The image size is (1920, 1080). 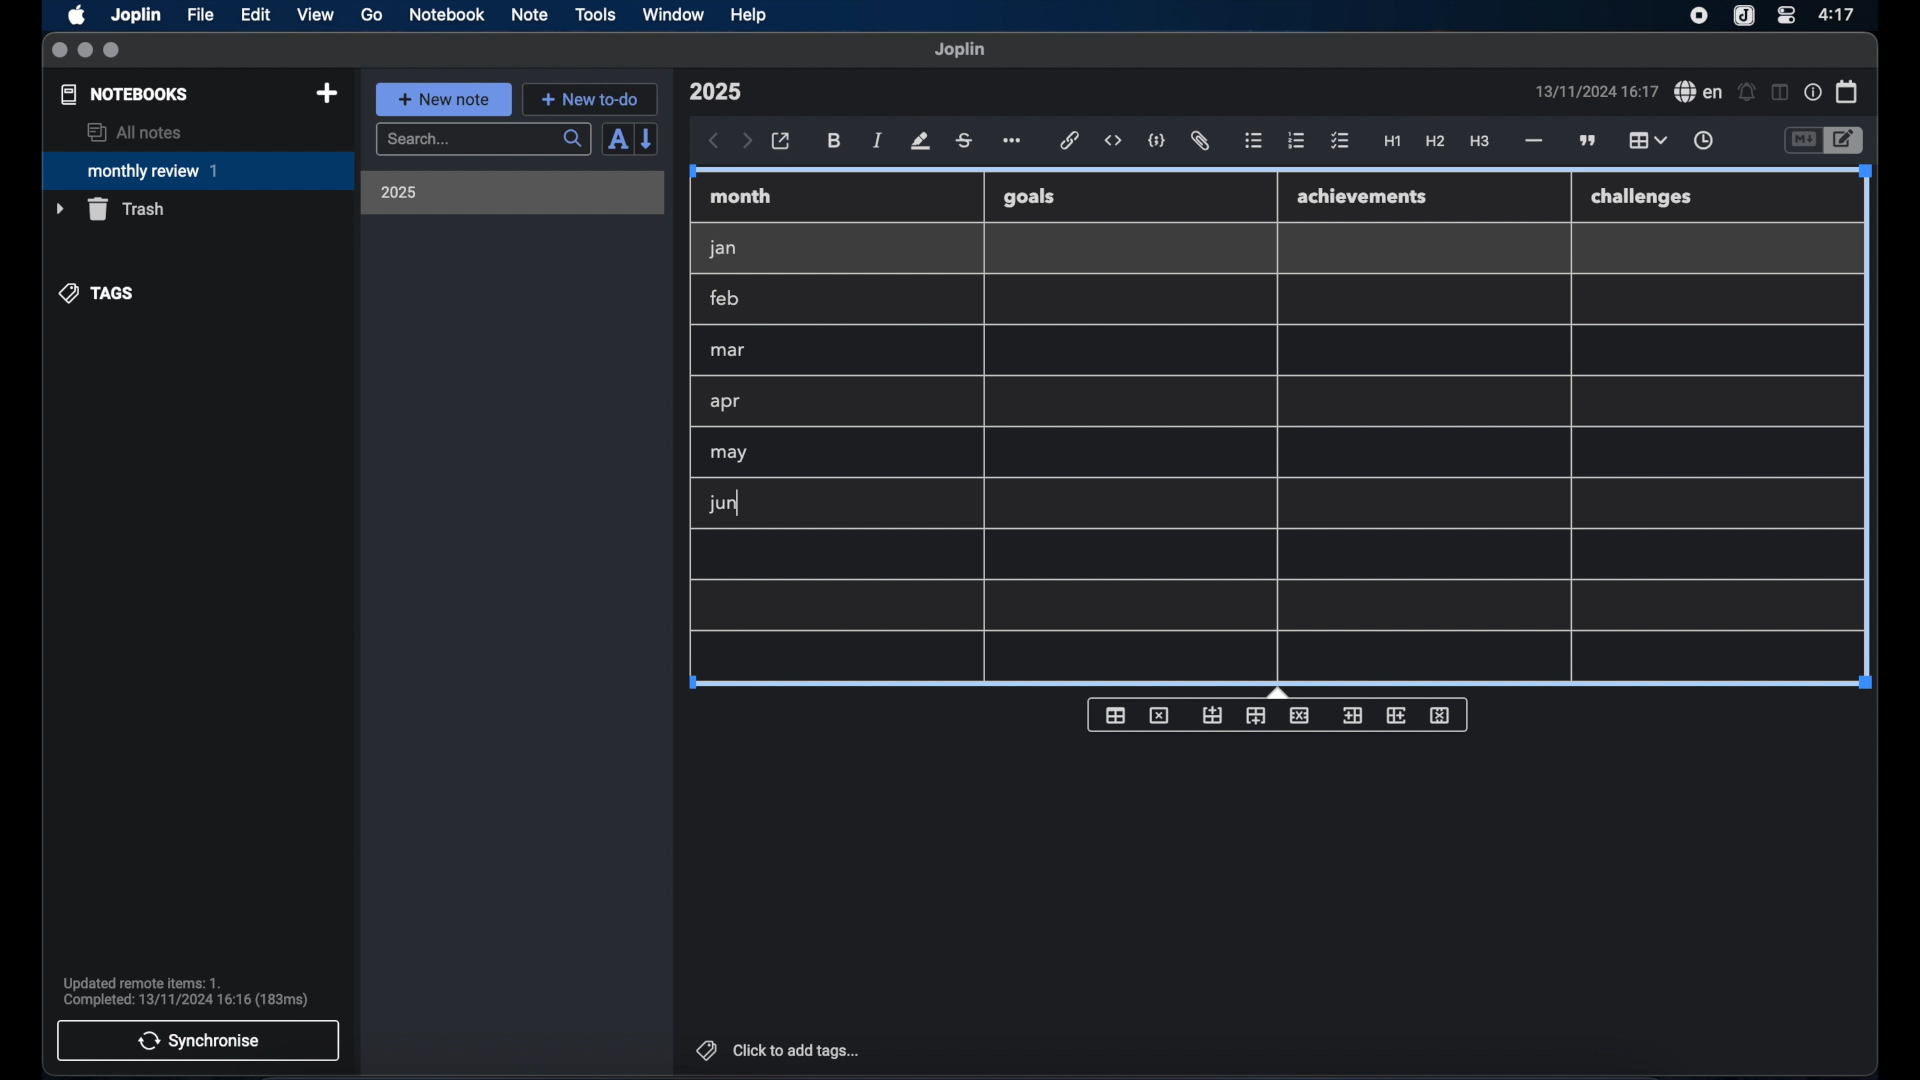 I want to click on numbered list, so click(x=1296, y=140).